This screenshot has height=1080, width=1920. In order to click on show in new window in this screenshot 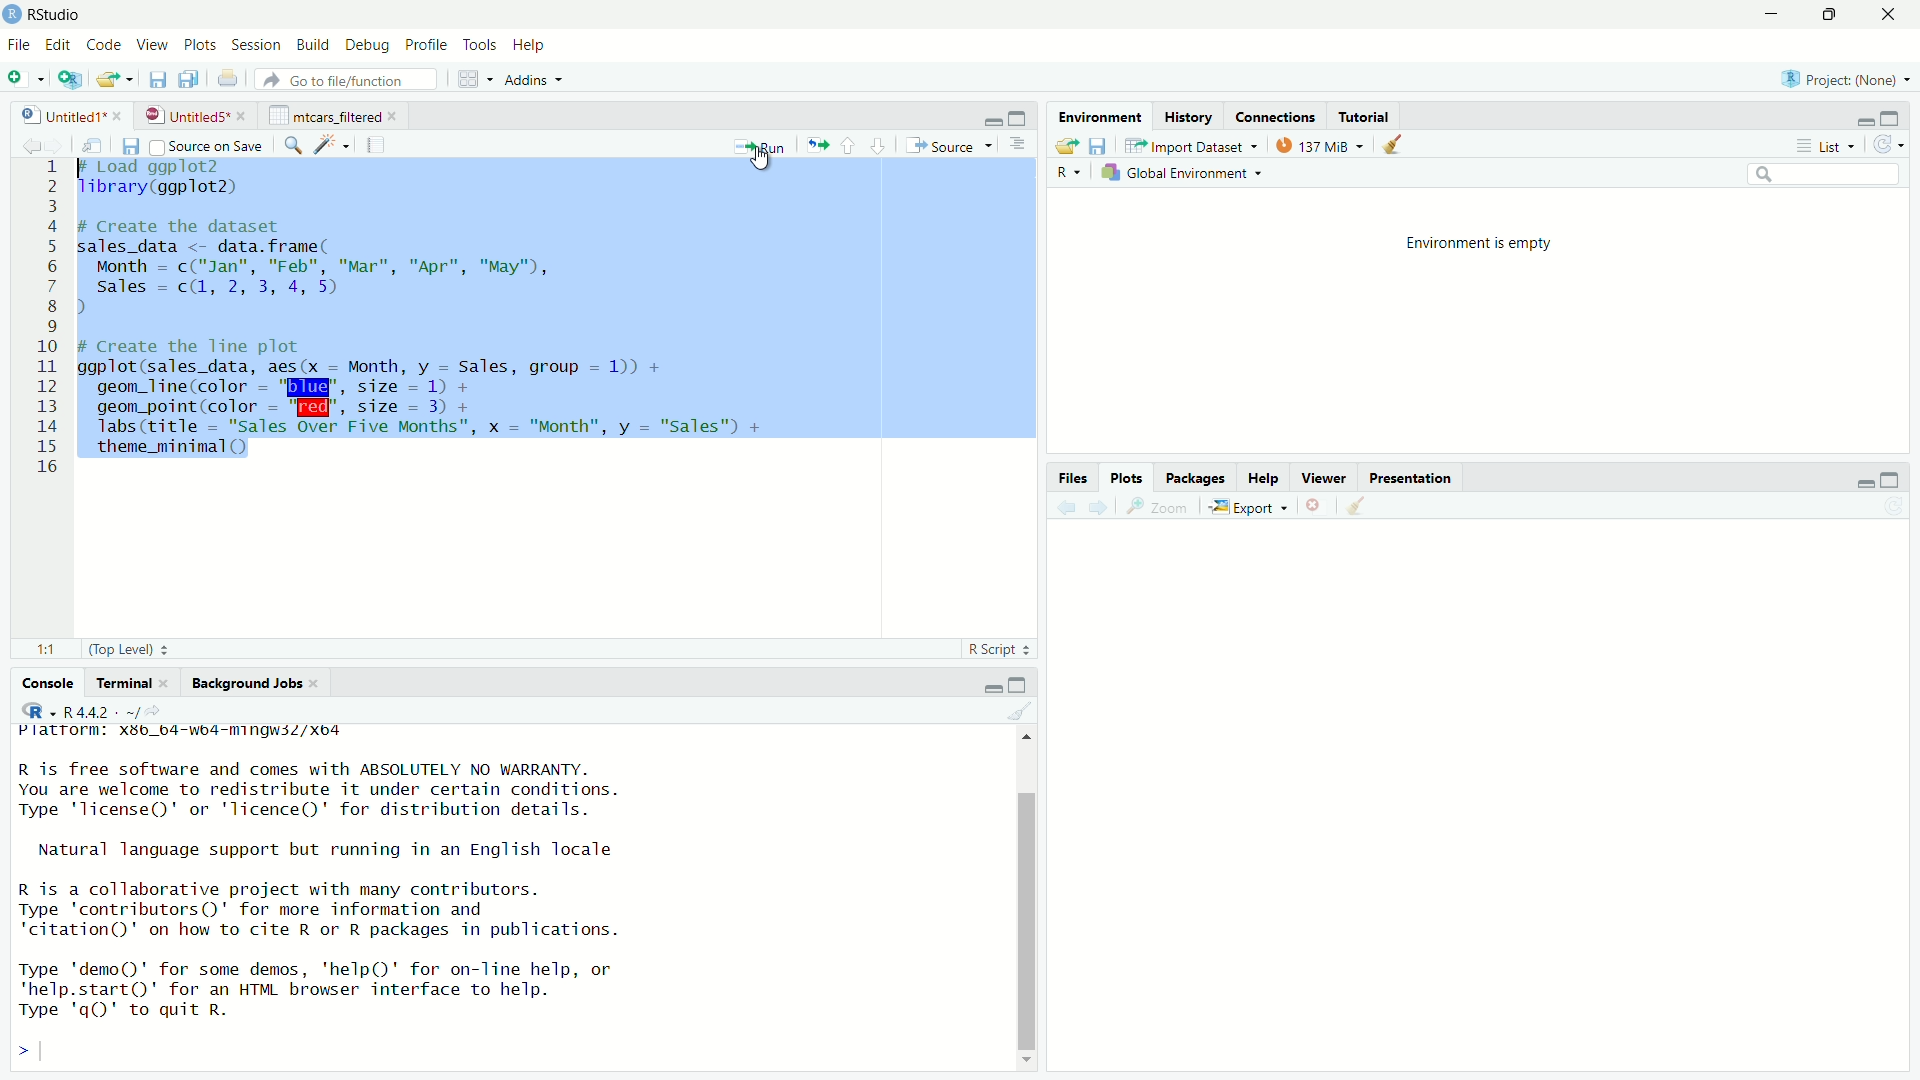, I will do `click(100, 145)`.